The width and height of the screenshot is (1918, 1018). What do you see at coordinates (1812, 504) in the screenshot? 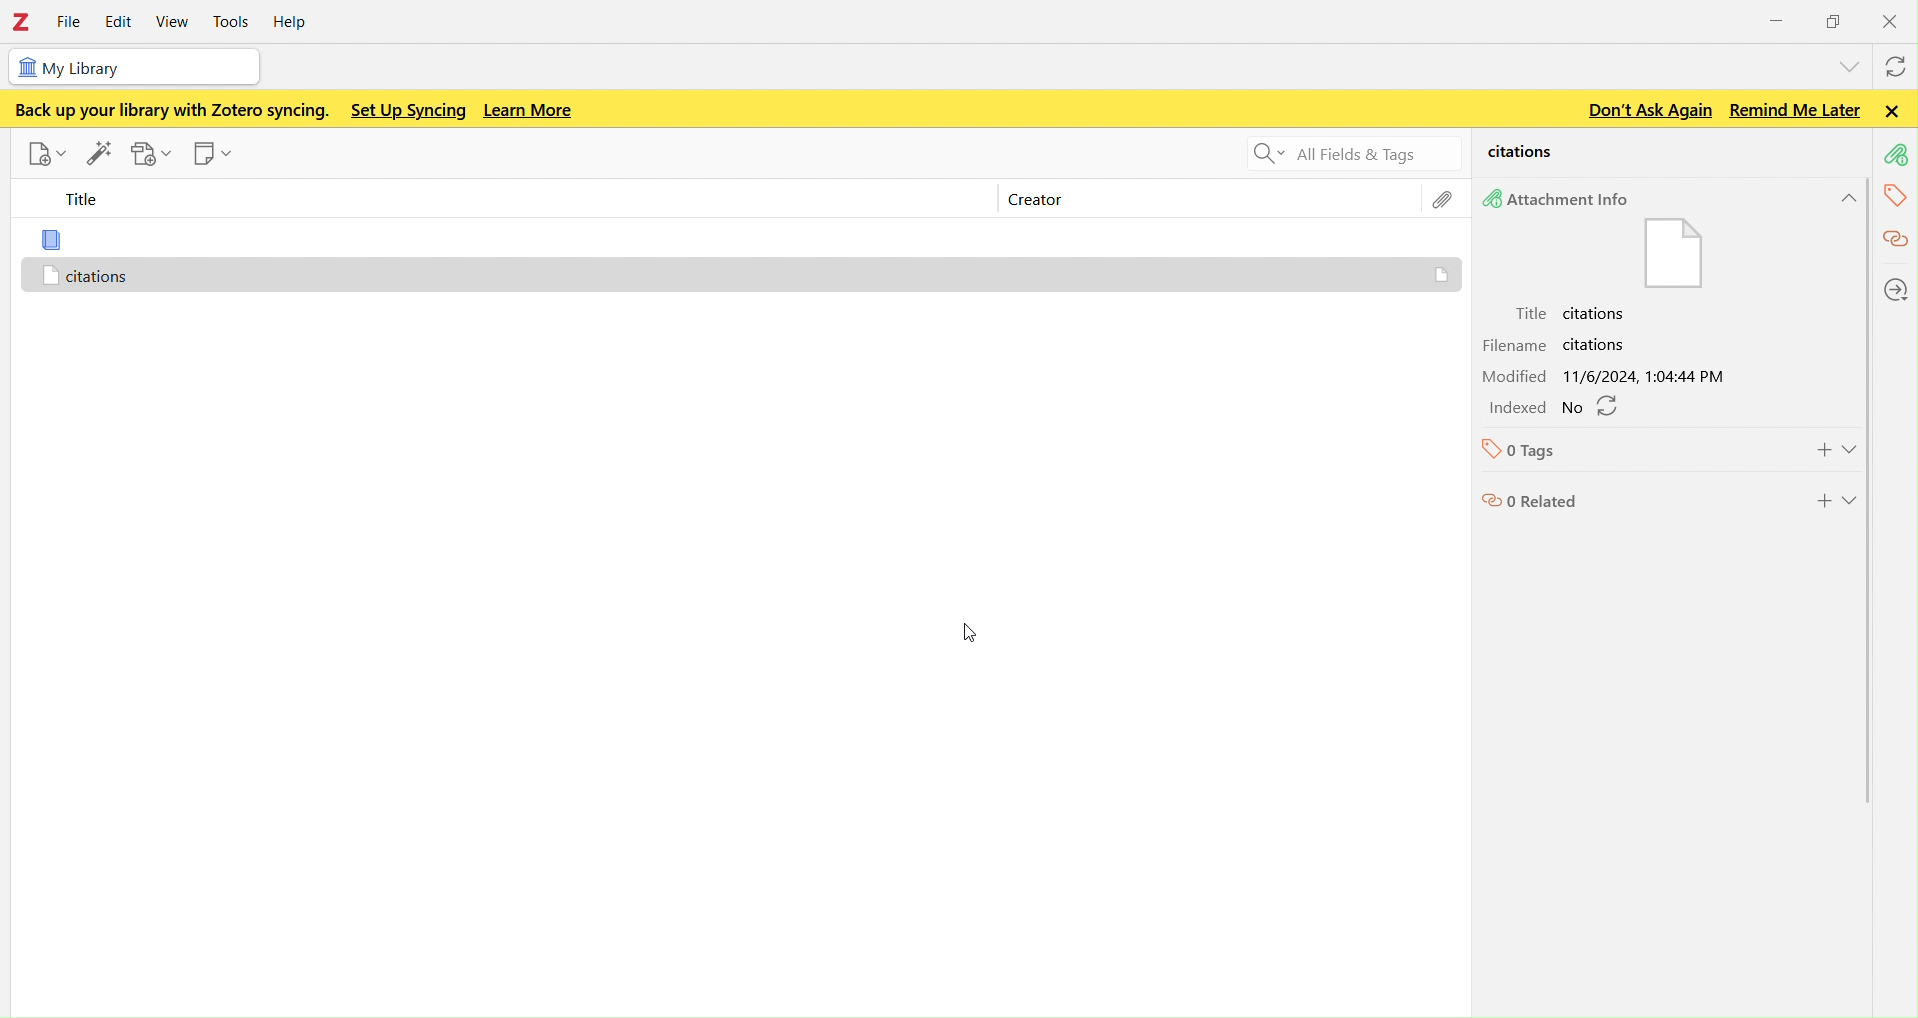
I see `Add` at bounding box center [1812, 504].